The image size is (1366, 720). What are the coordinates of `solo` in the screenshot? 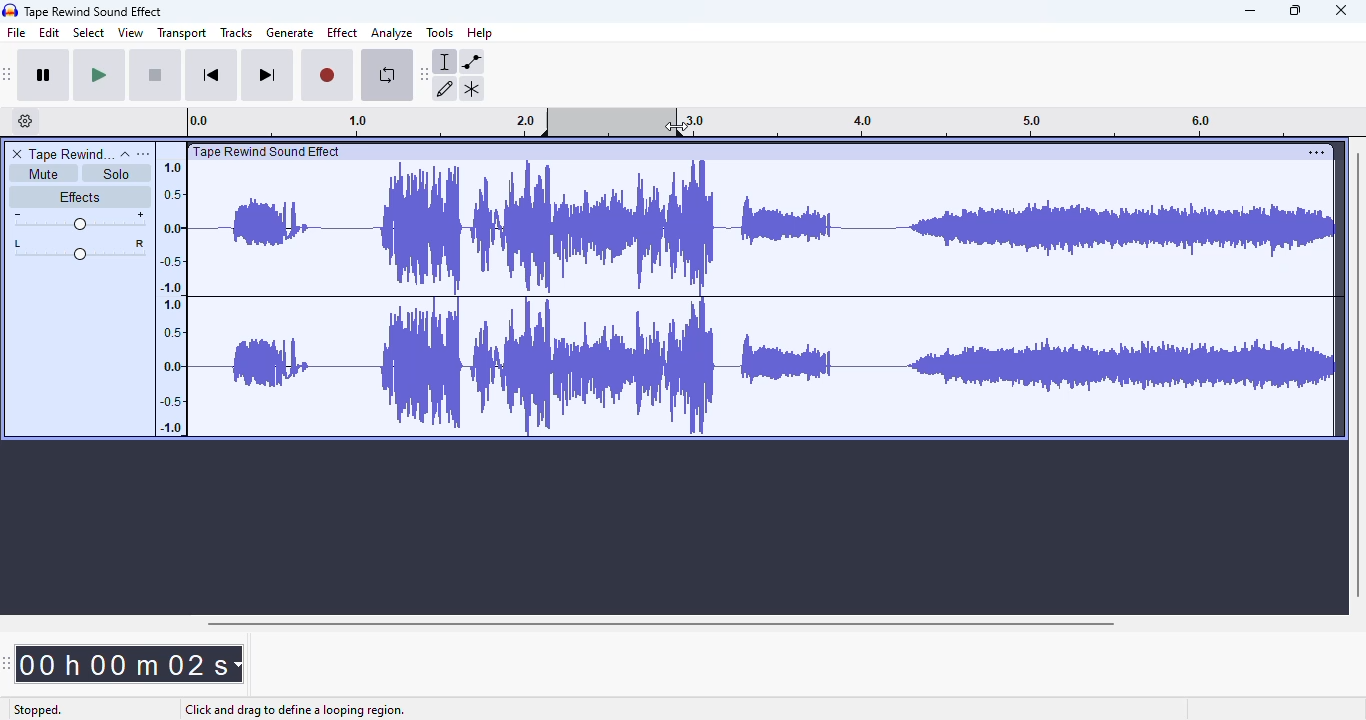 It's located at (118, 174).